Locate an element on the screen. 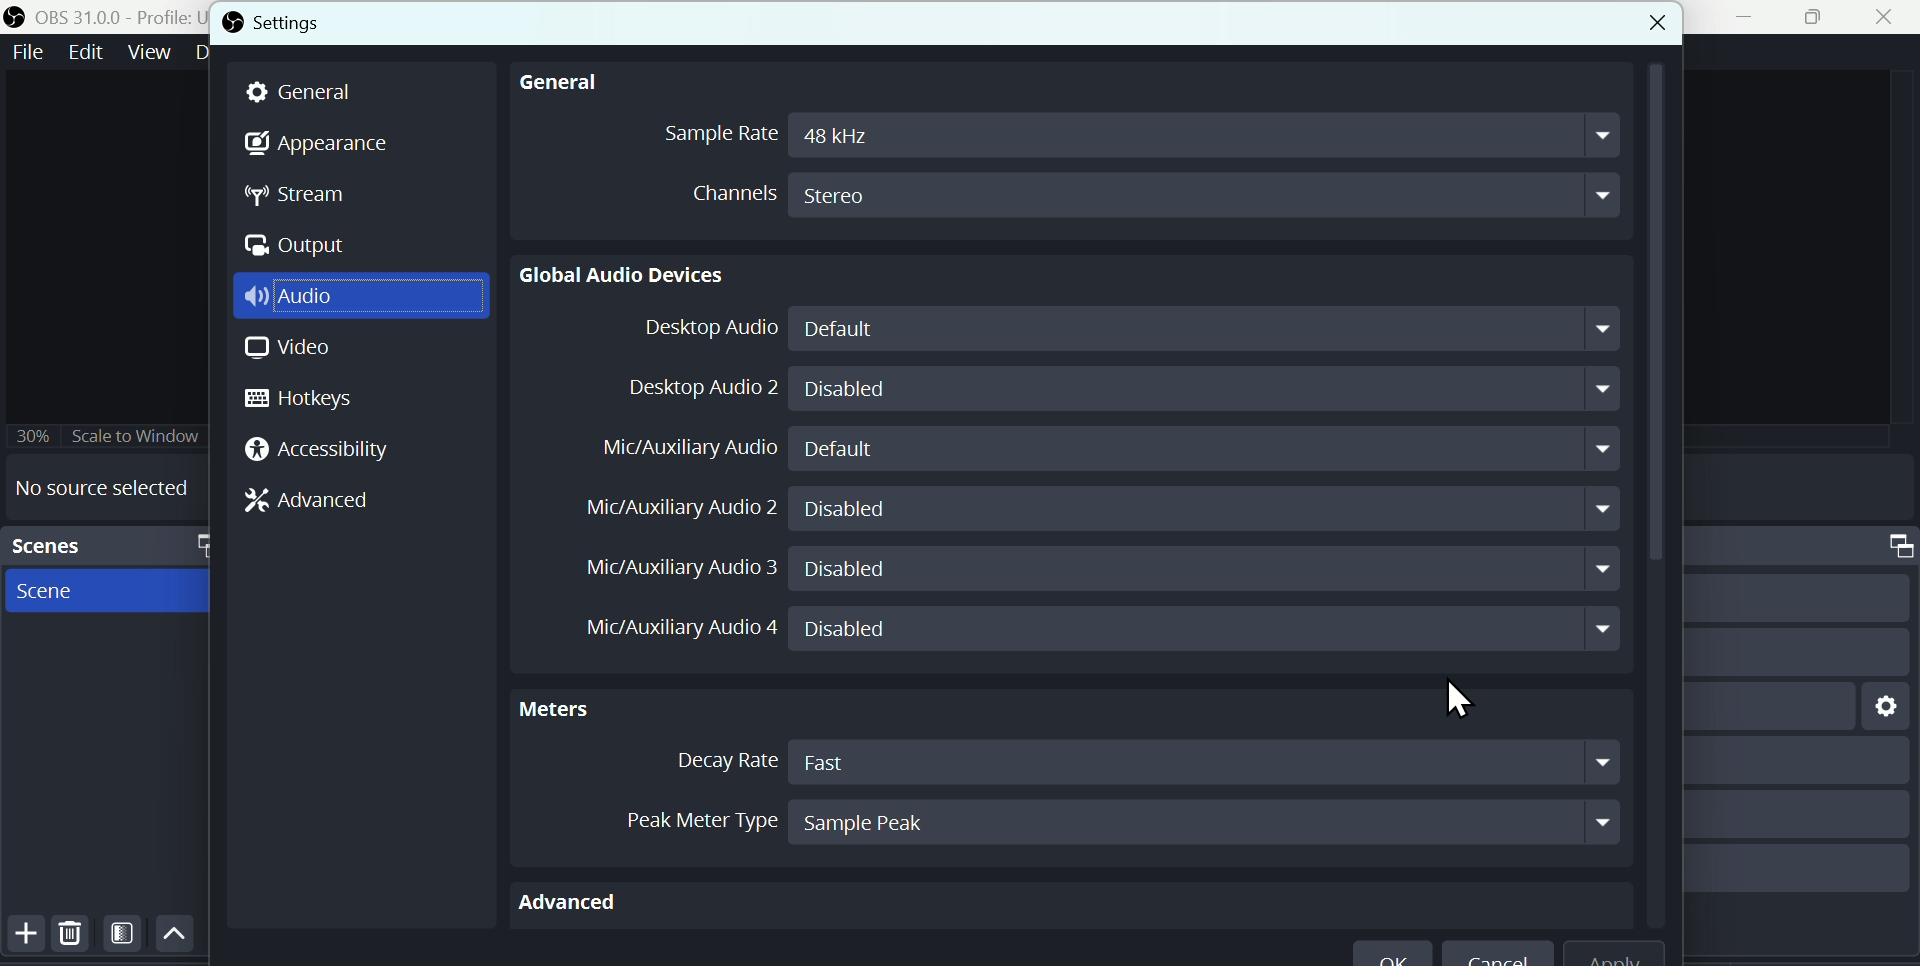 The width and height of the screenshot is (1920, 966). Decay Rate is located at coordinates (721, 764).